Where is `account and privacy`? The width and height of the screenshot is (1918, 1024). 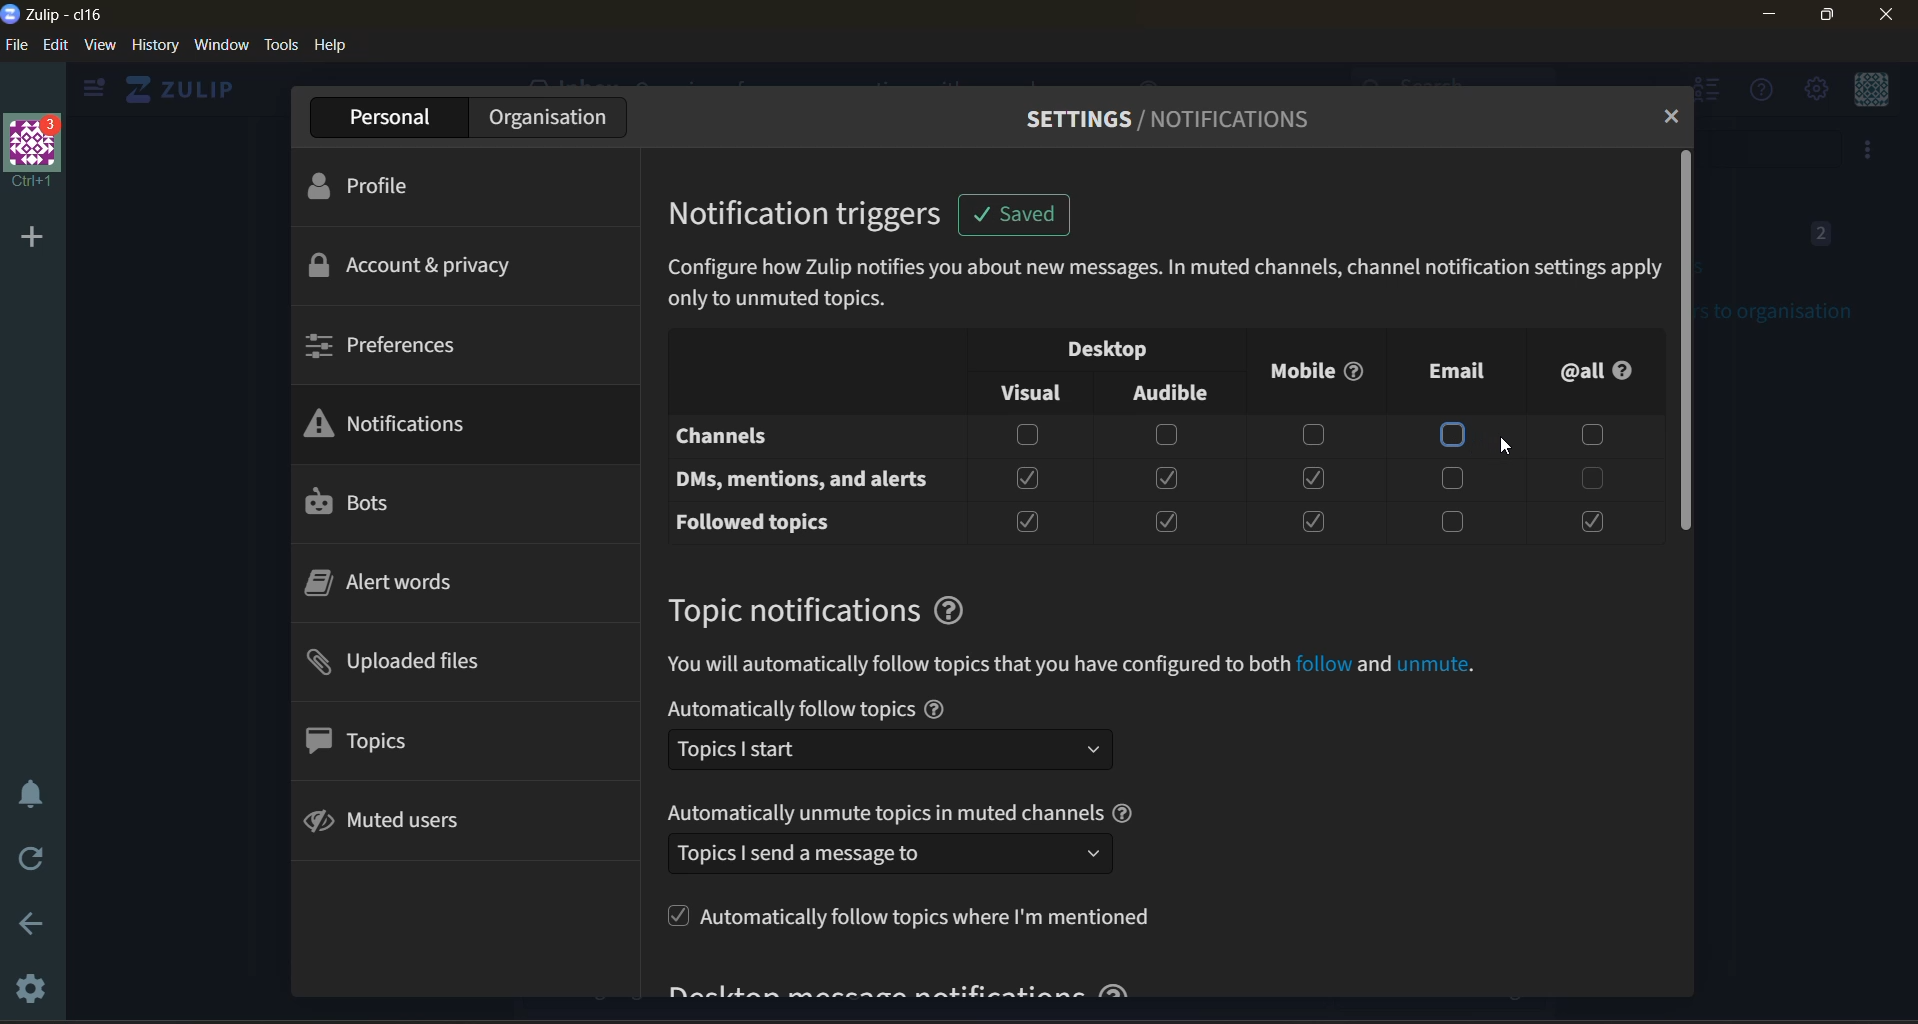 account and privacy is located at coordinates (419, 264).